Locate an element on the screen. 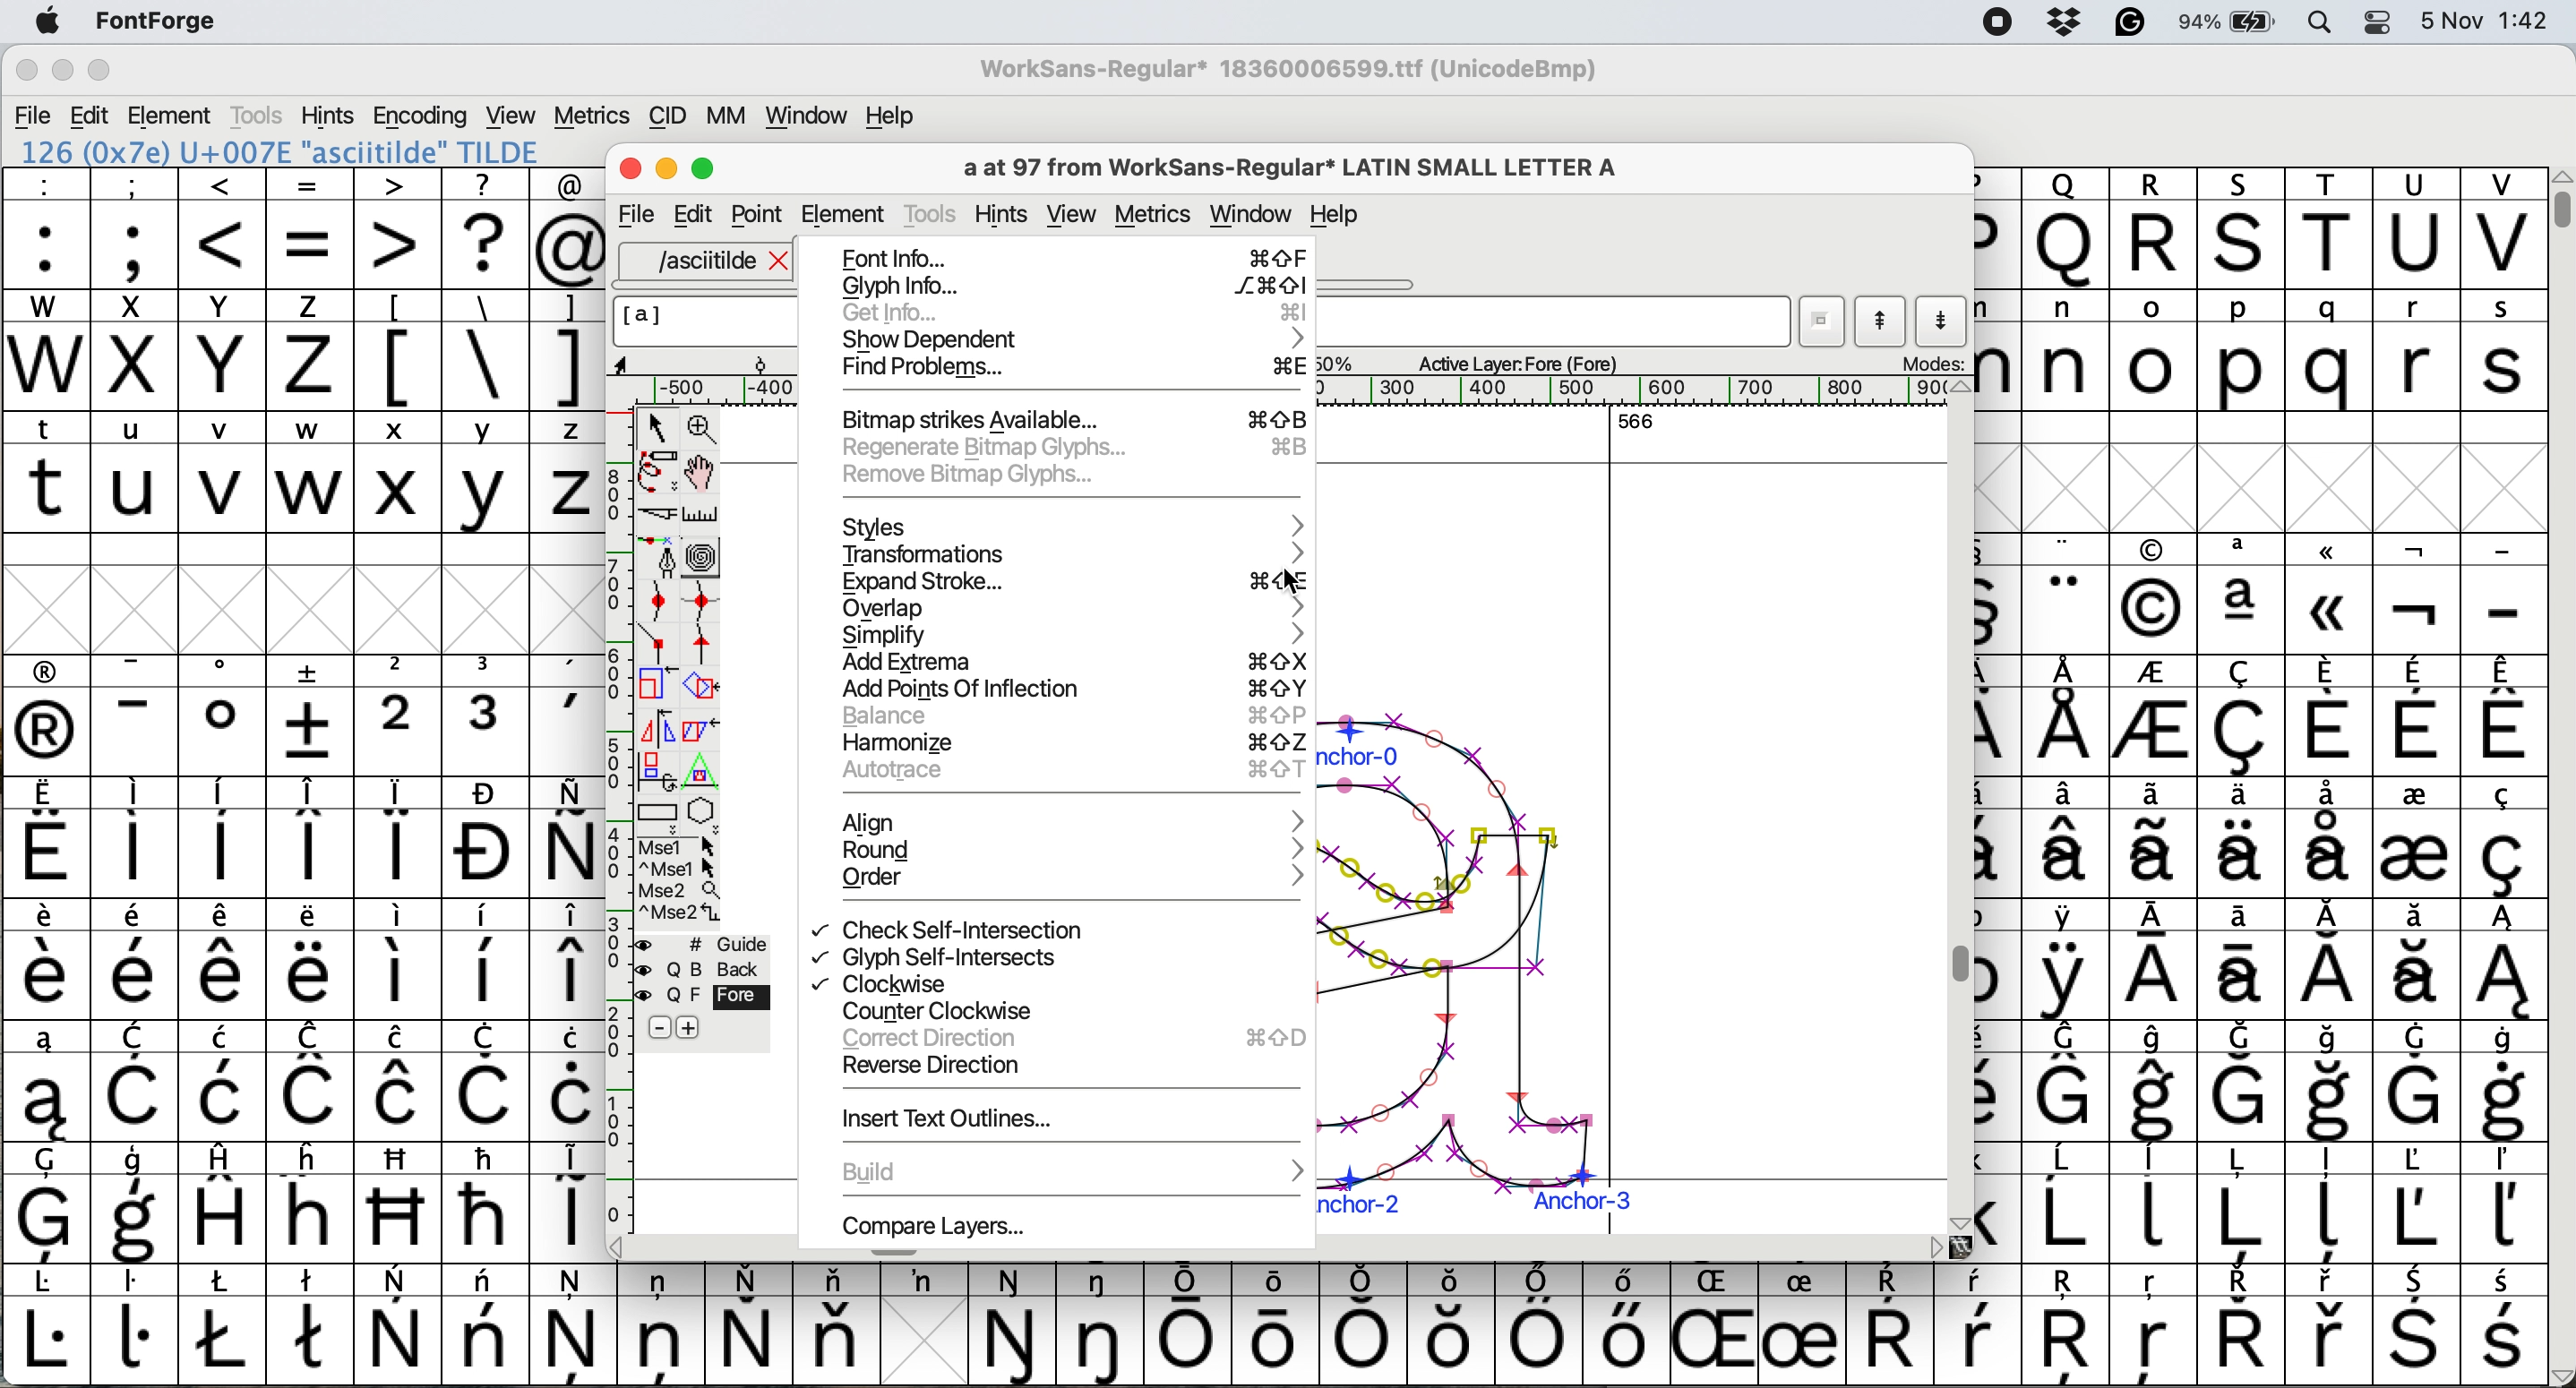  draw freehand curve is located at coordinates (656, 471).